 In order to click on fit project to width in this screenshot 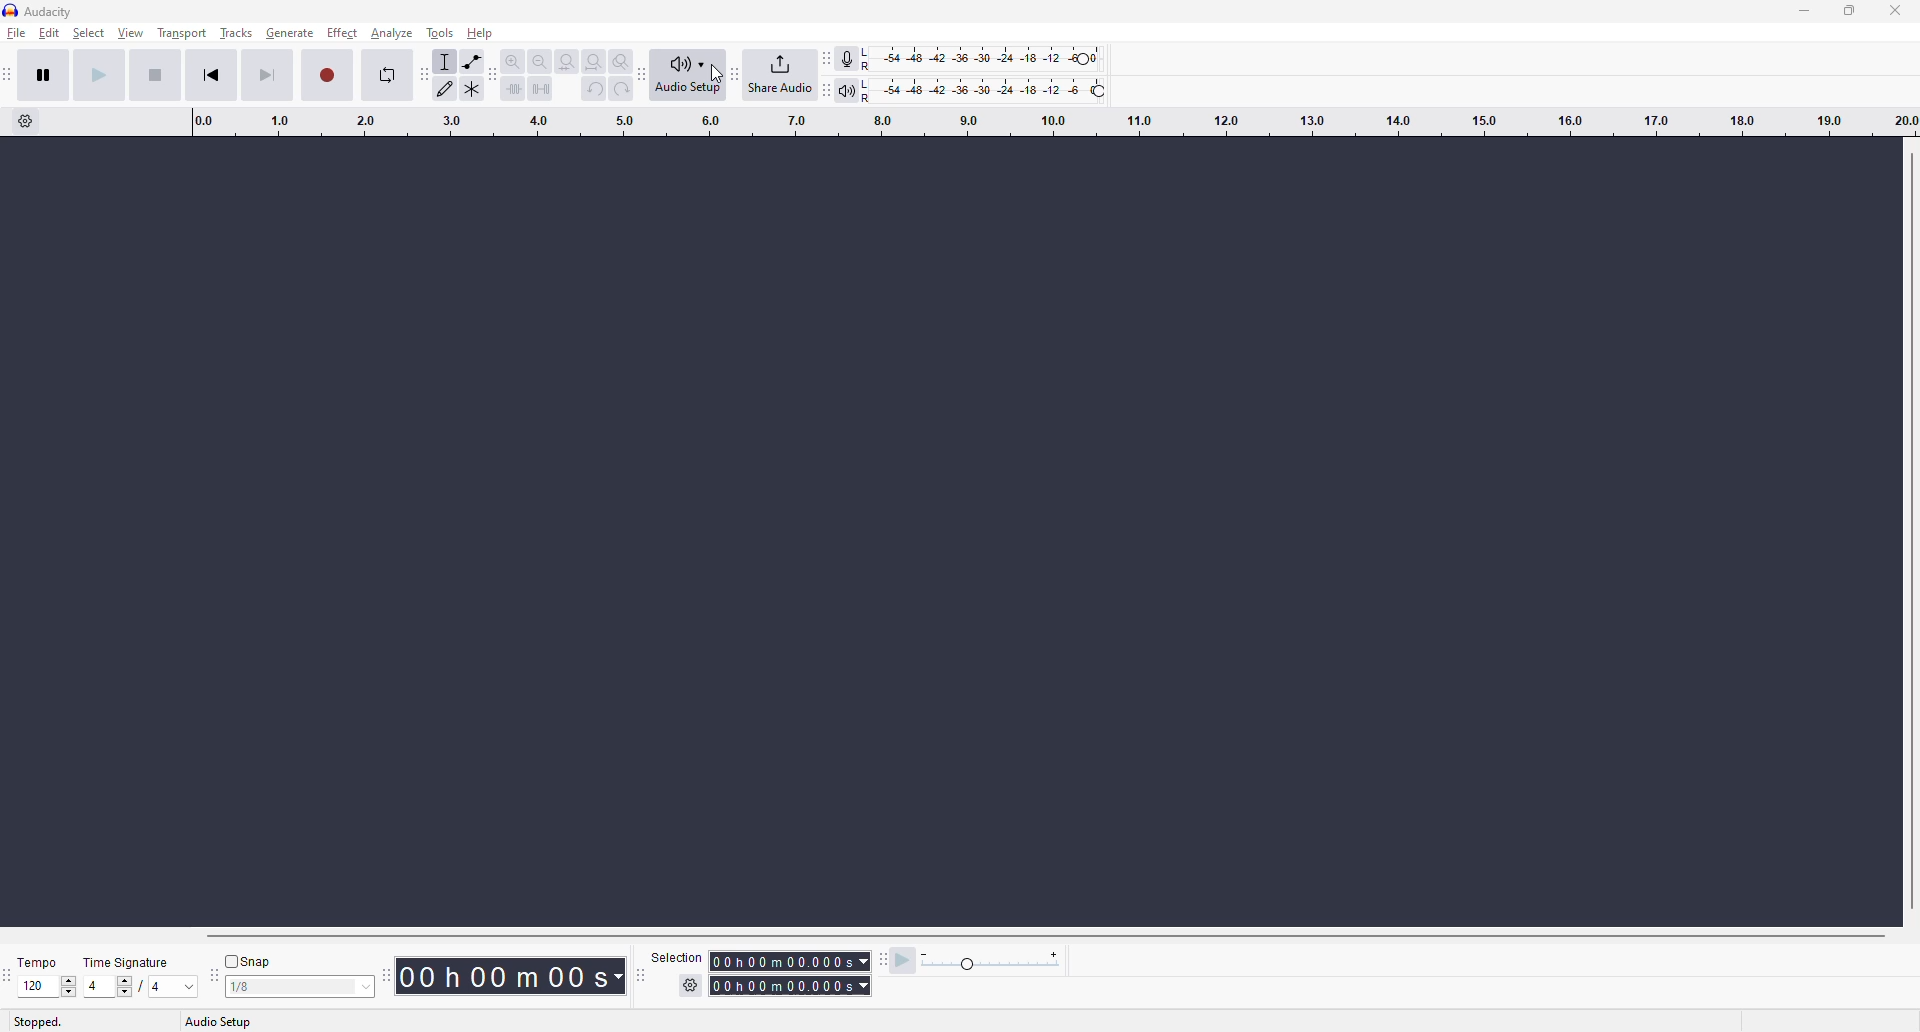, I will do `click(593, 62)`.